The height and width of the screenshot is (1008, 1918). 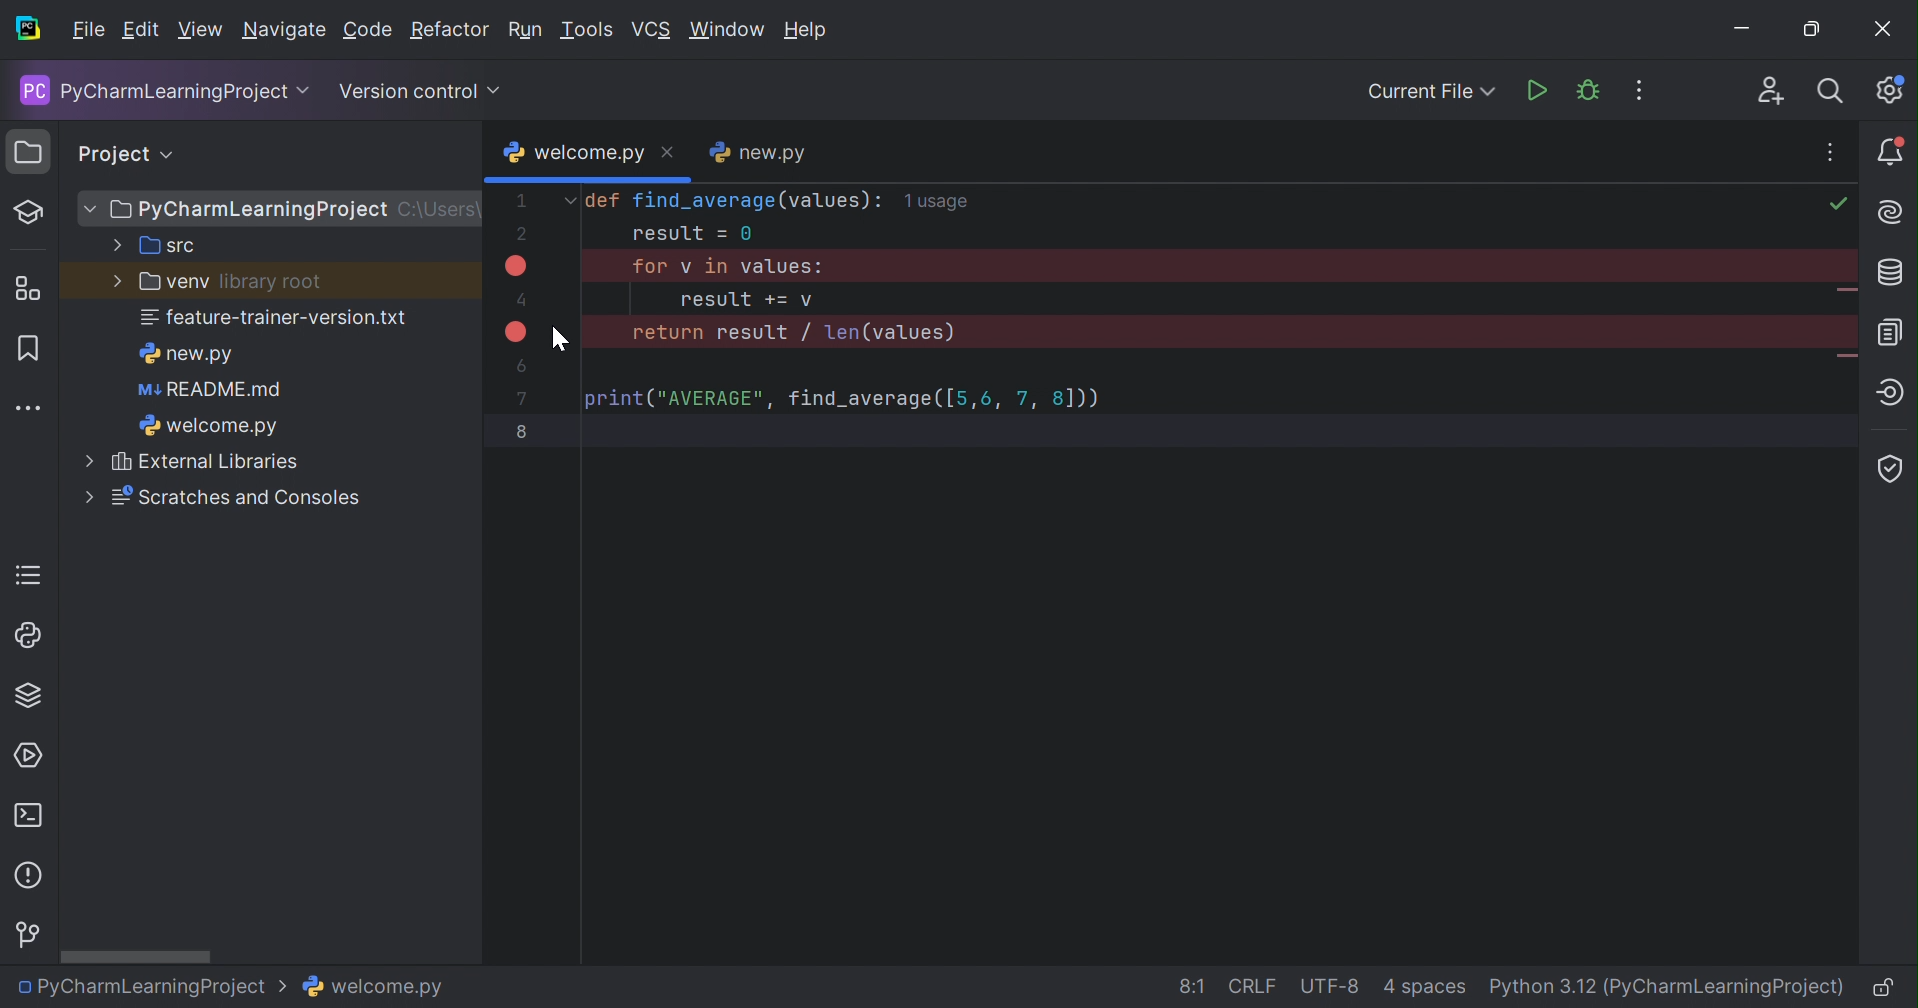 What do you see at coordinates (526, 30) in the screenshot?
I see `Run` at bounding box center [526, 30].